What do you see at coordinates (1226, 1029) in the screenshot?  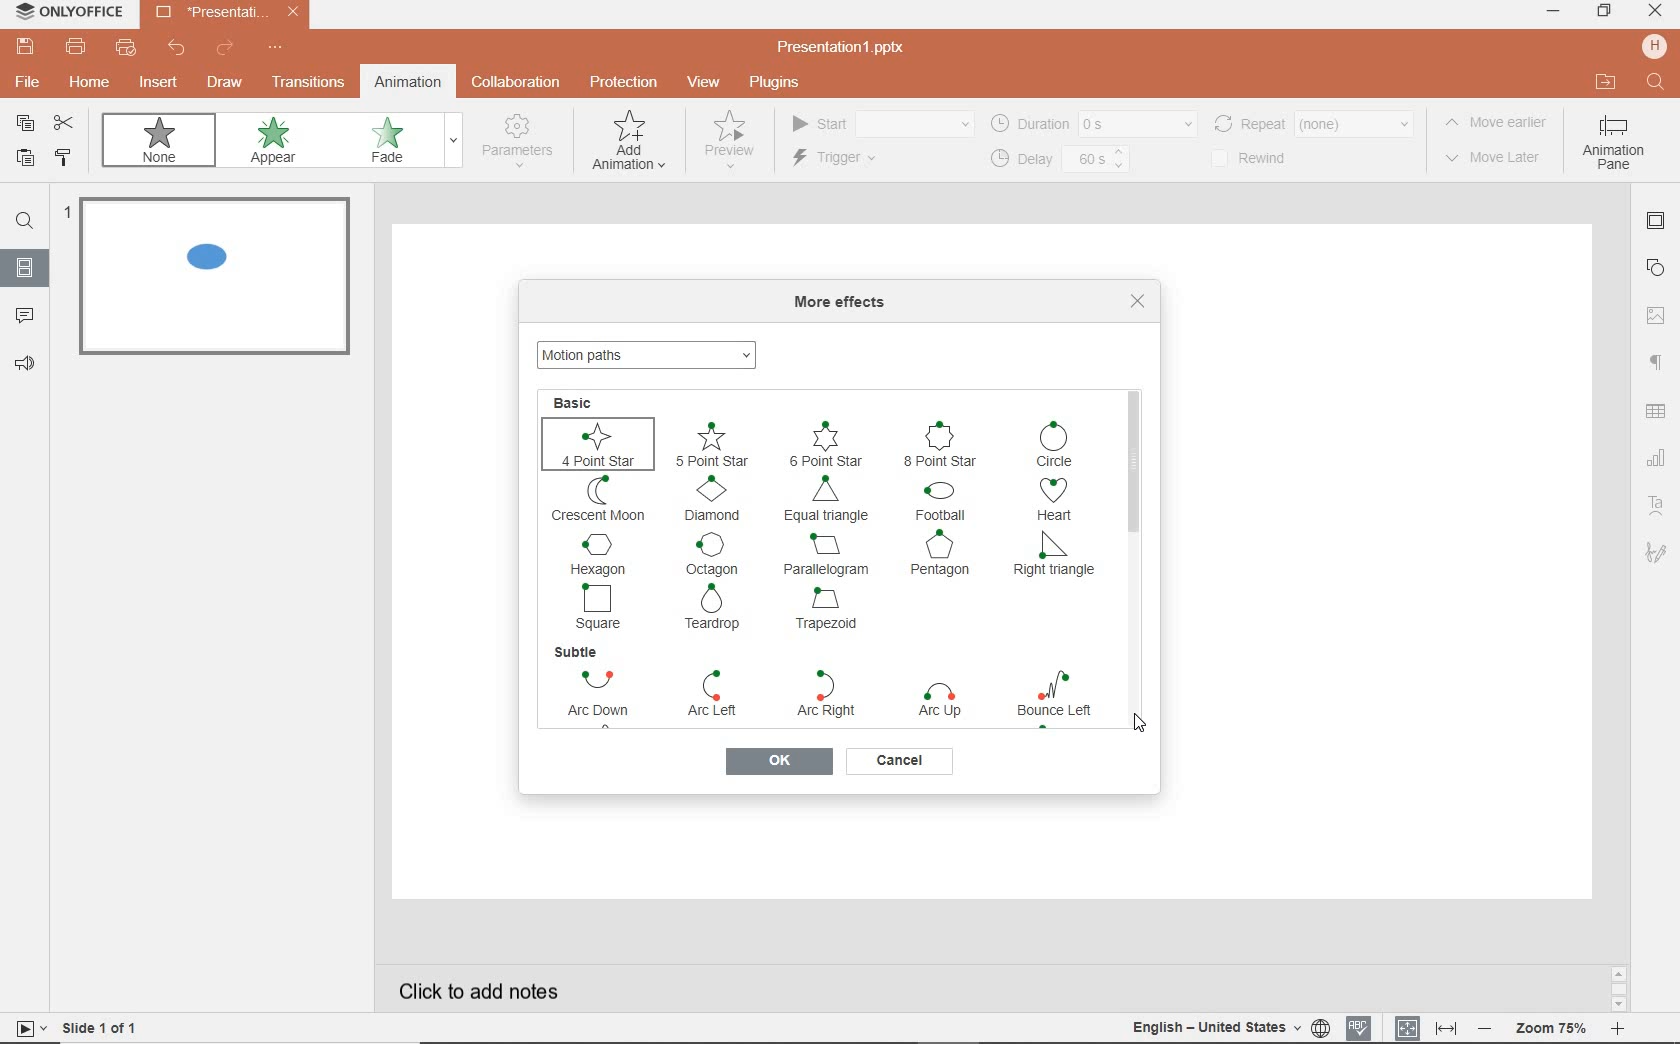 I see `text language` at bounding box center [1226, 1029].